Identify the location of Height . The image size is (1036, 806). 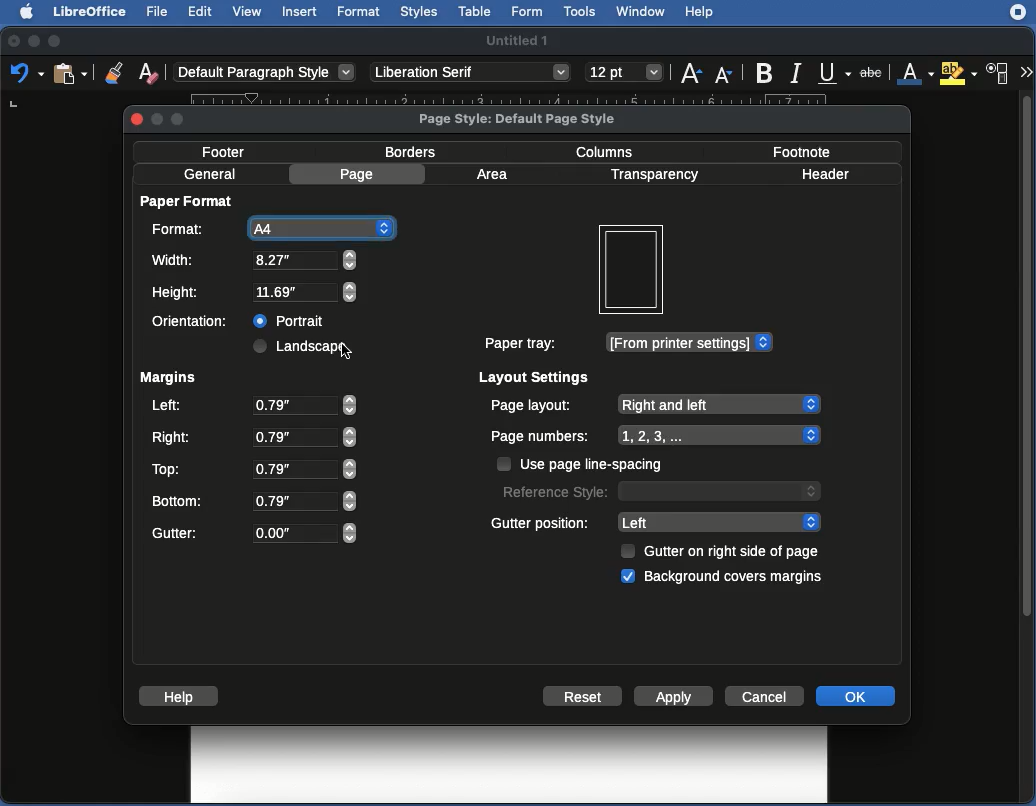
(180, 292).